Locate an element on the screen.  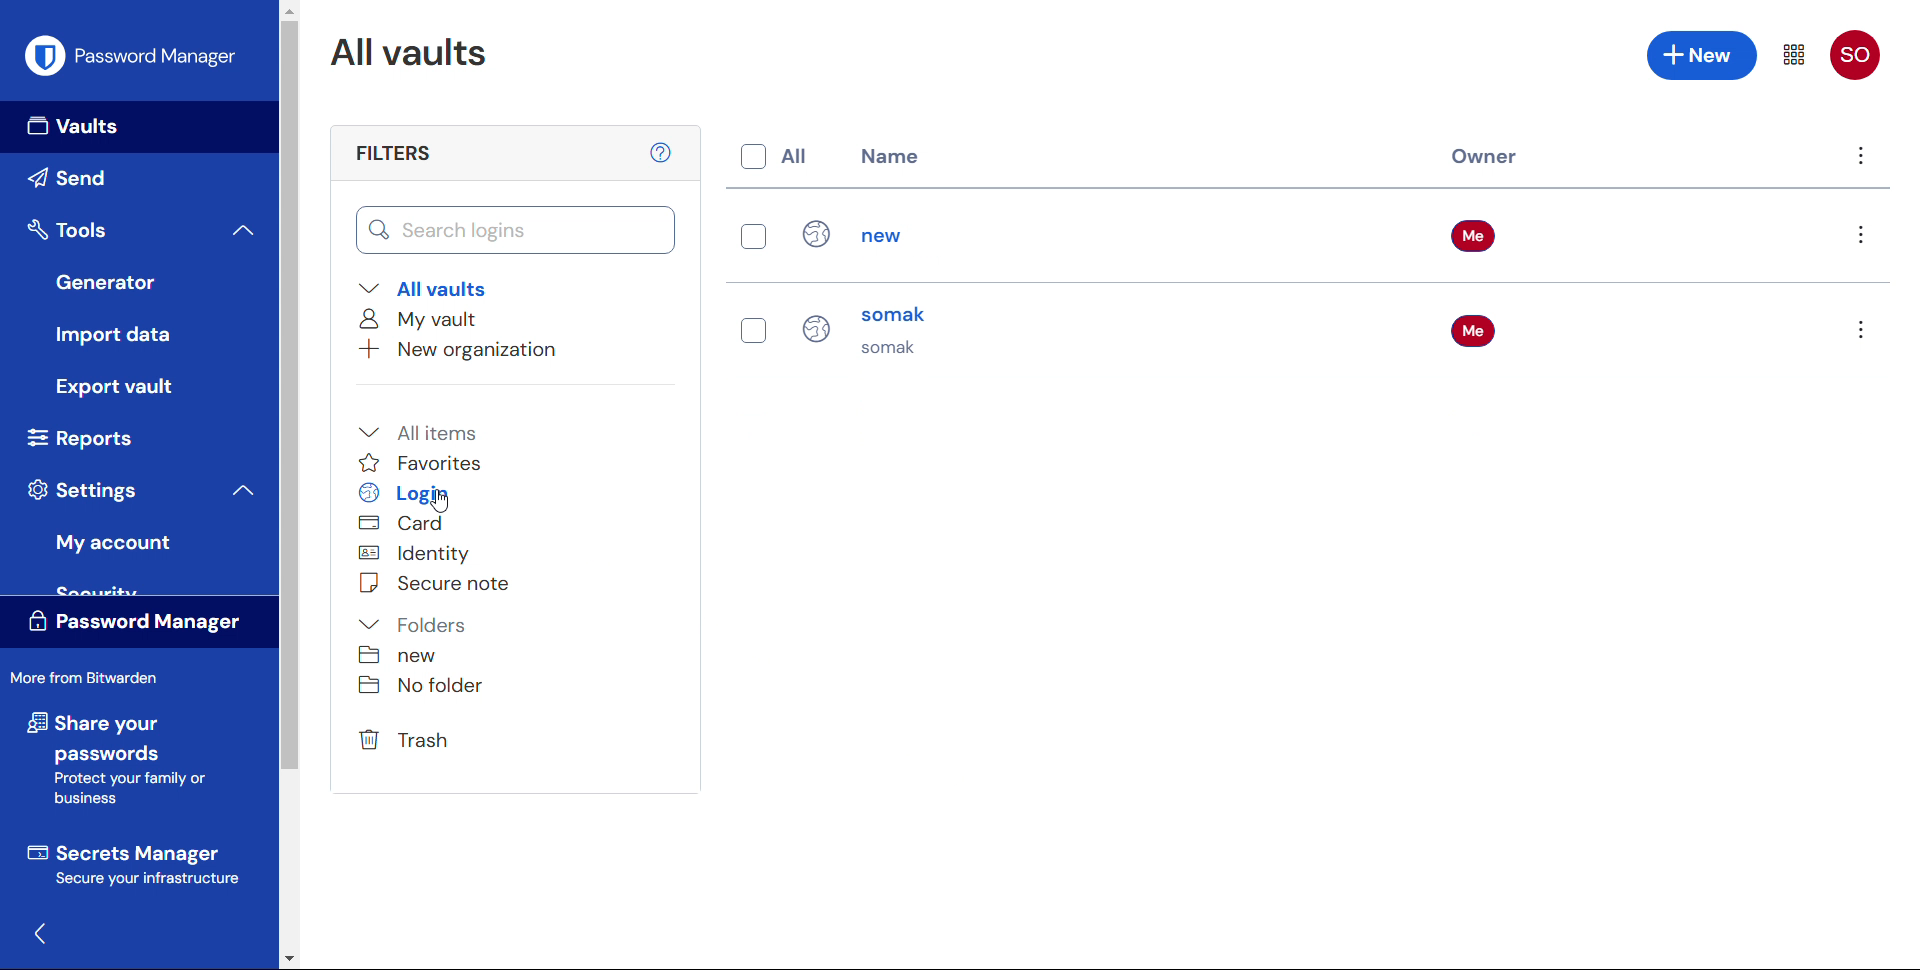
Tools  is located at coordinates (110, 229).